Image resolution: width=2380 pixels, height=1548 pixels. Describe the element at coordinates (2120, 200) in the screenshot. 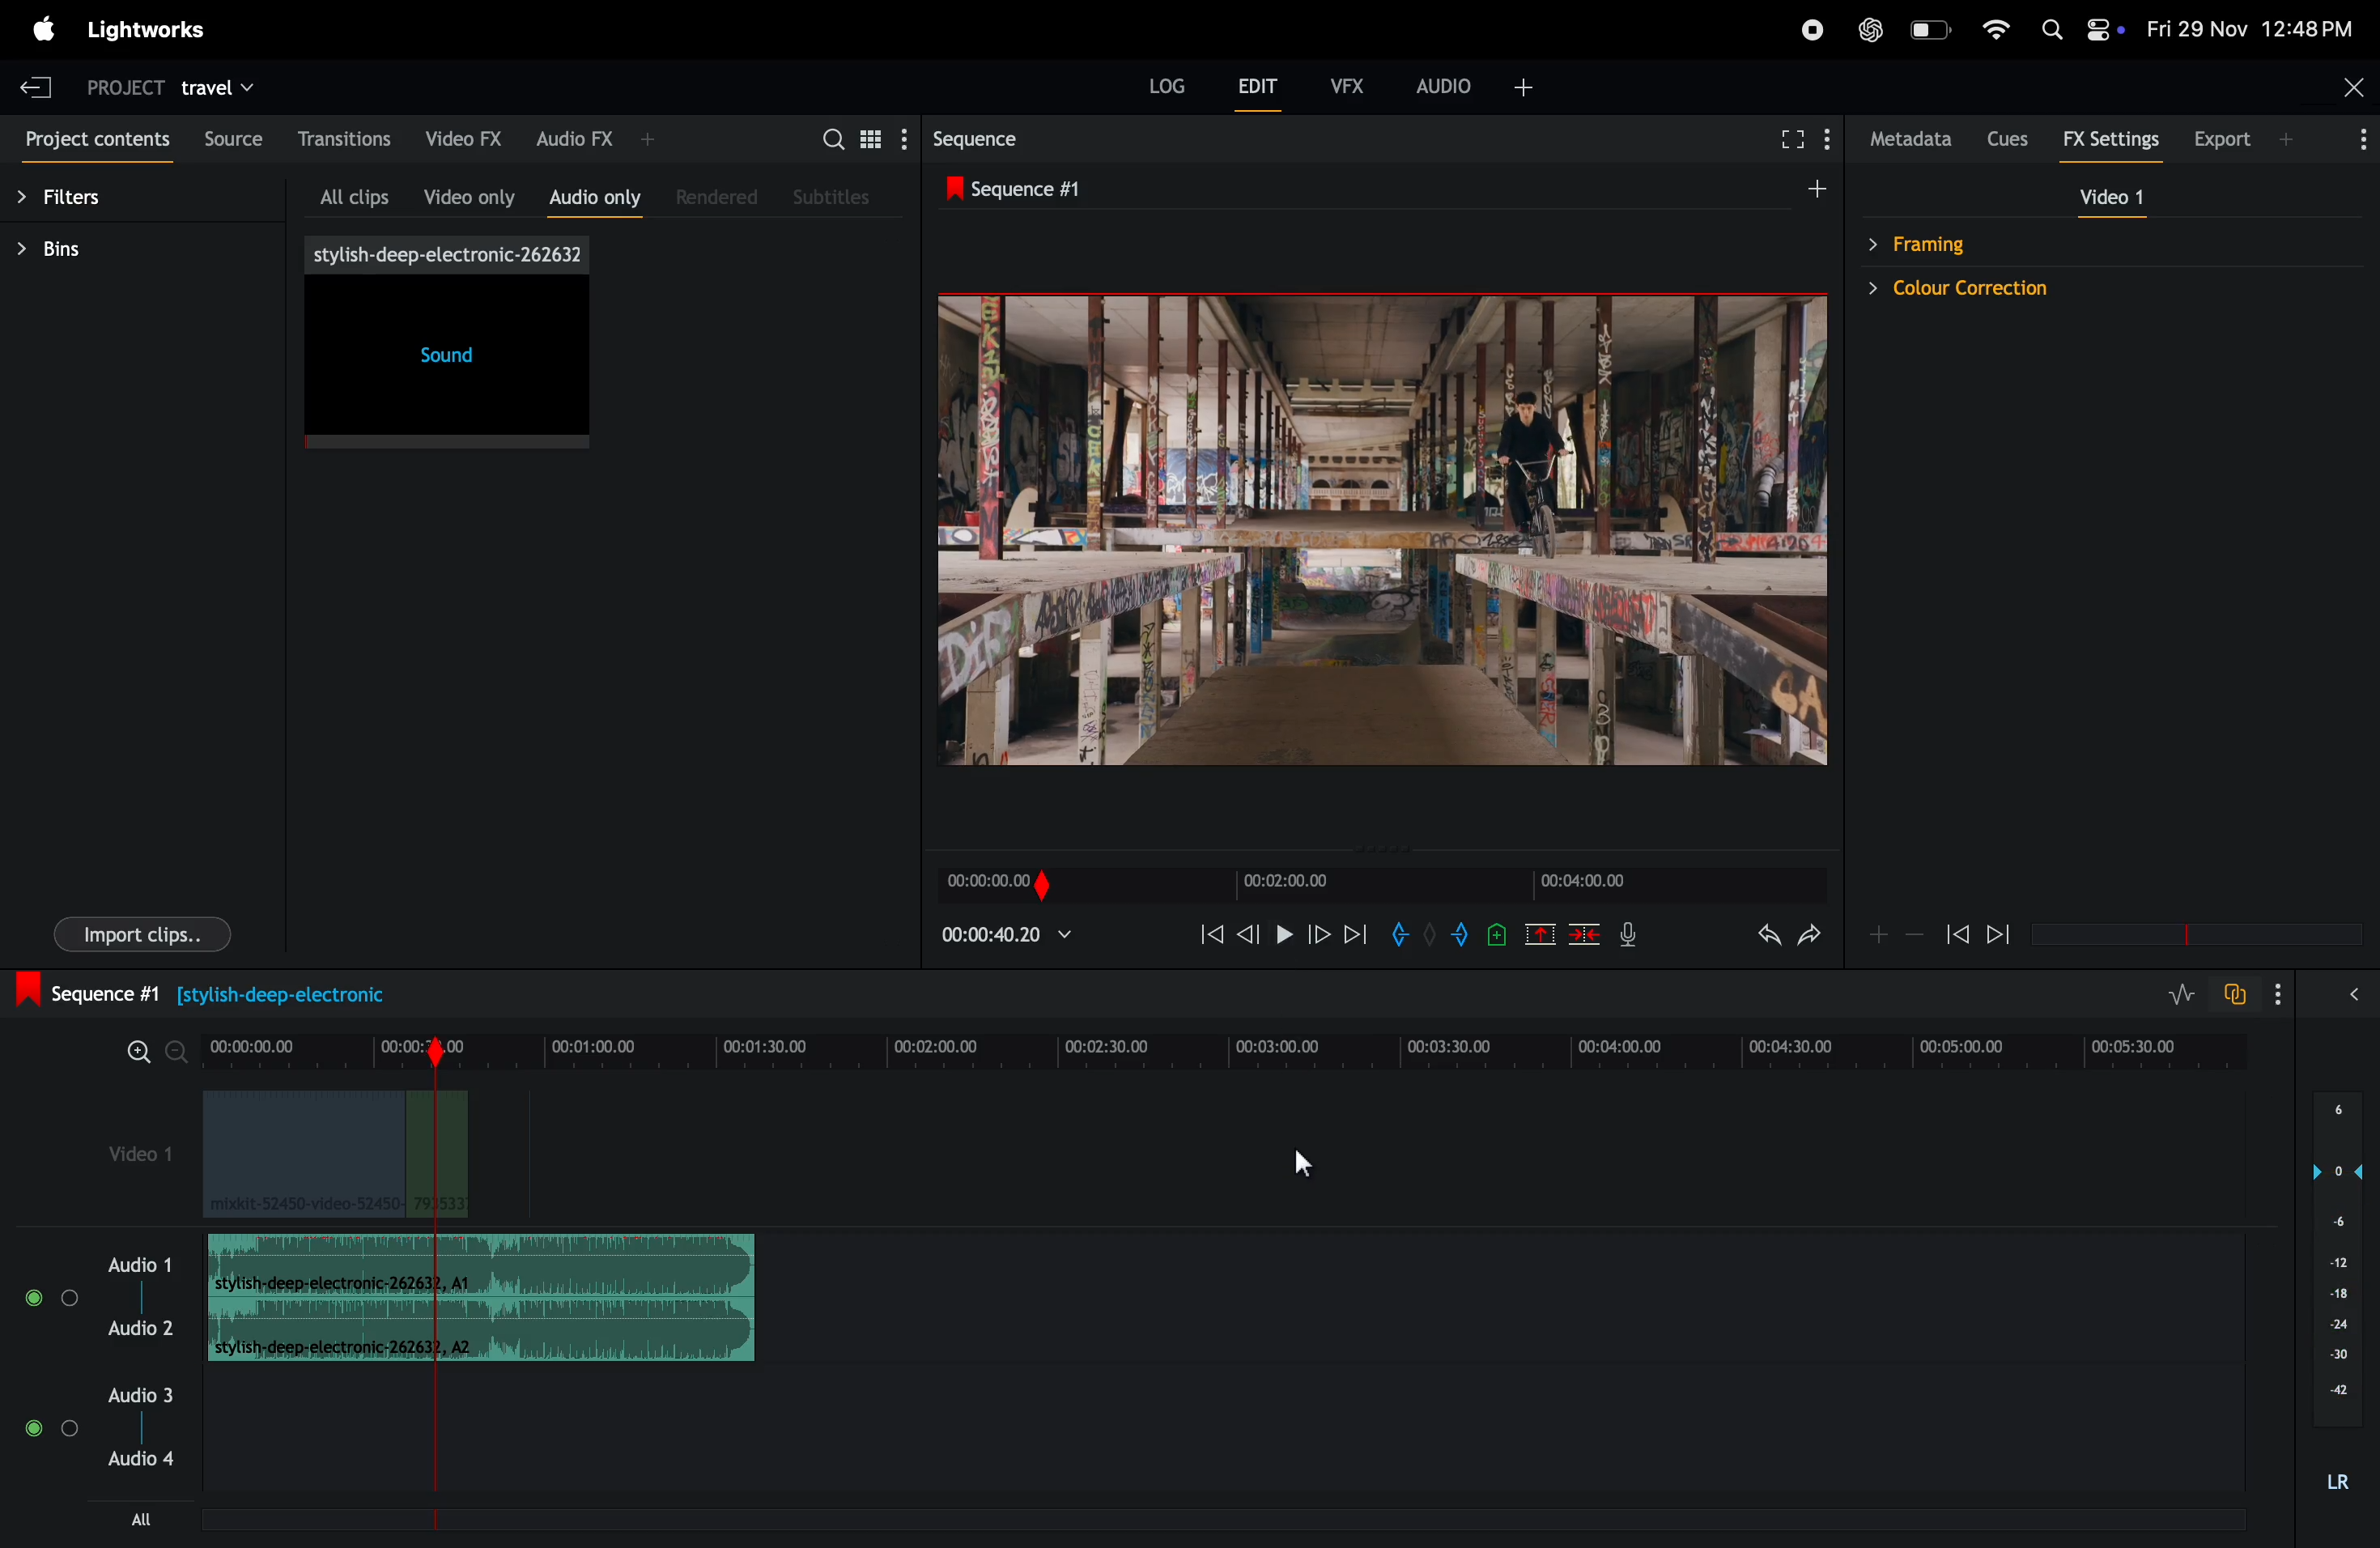

I see `video 1` at that location.